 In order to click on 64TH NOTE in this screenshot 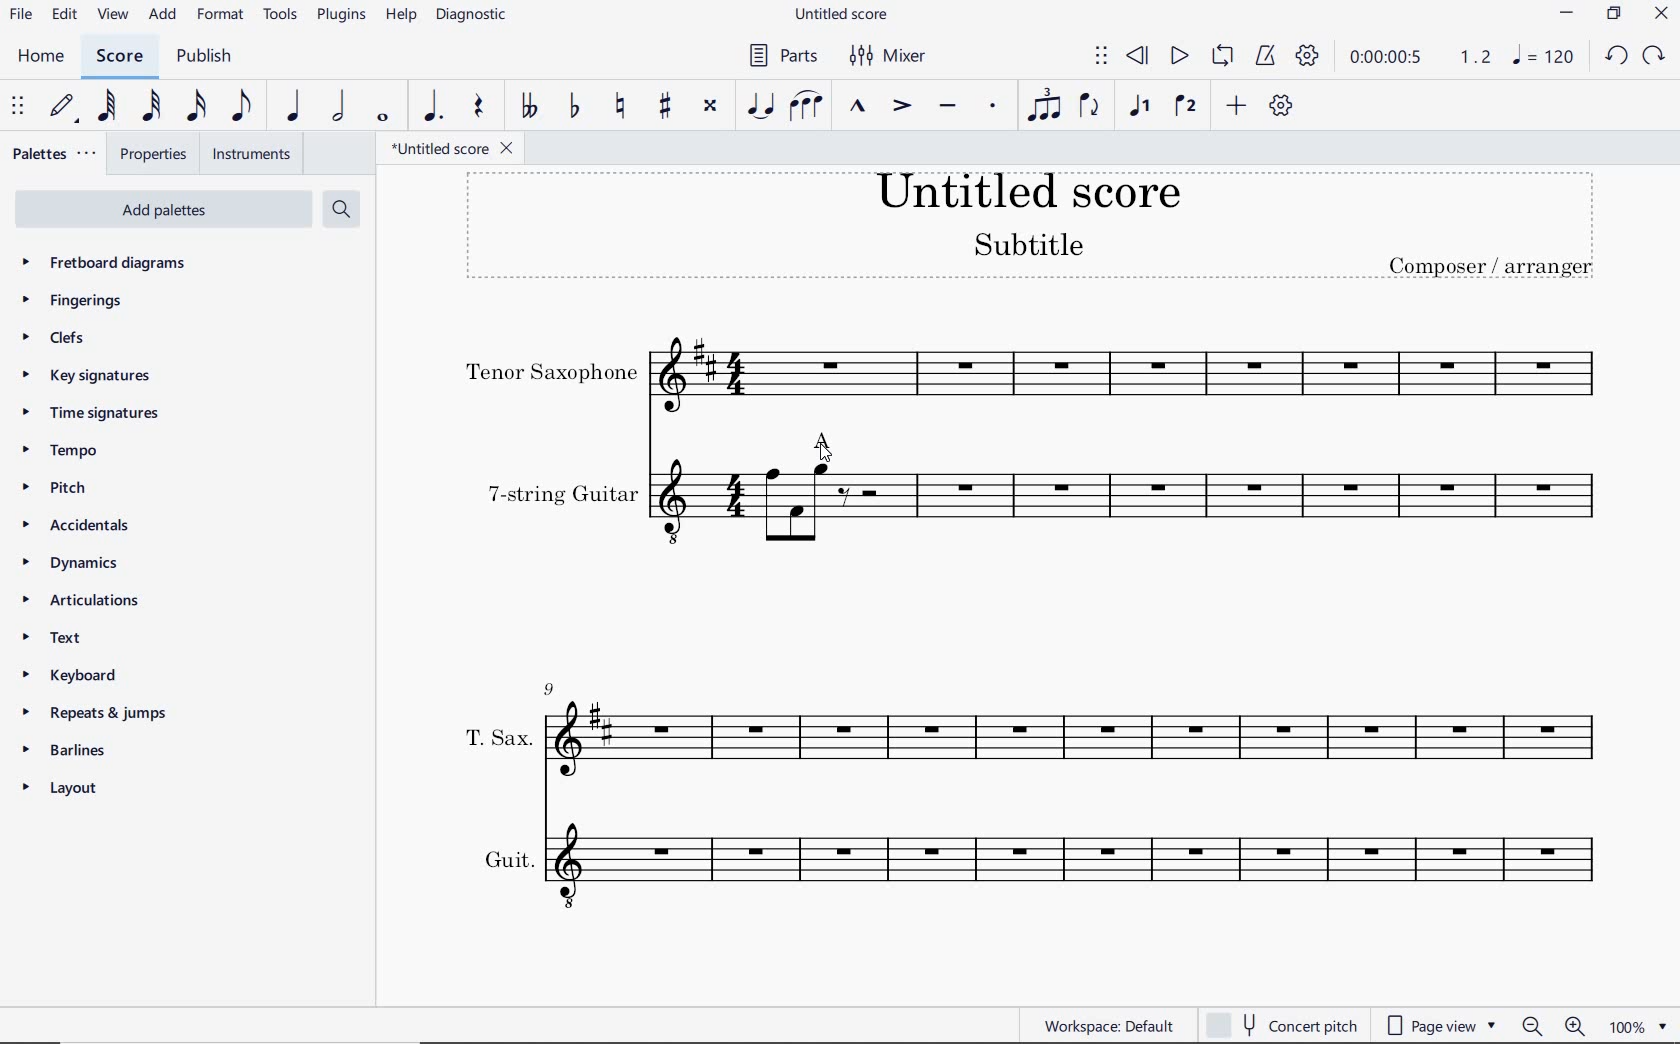, I will do `click(108, 108)`.